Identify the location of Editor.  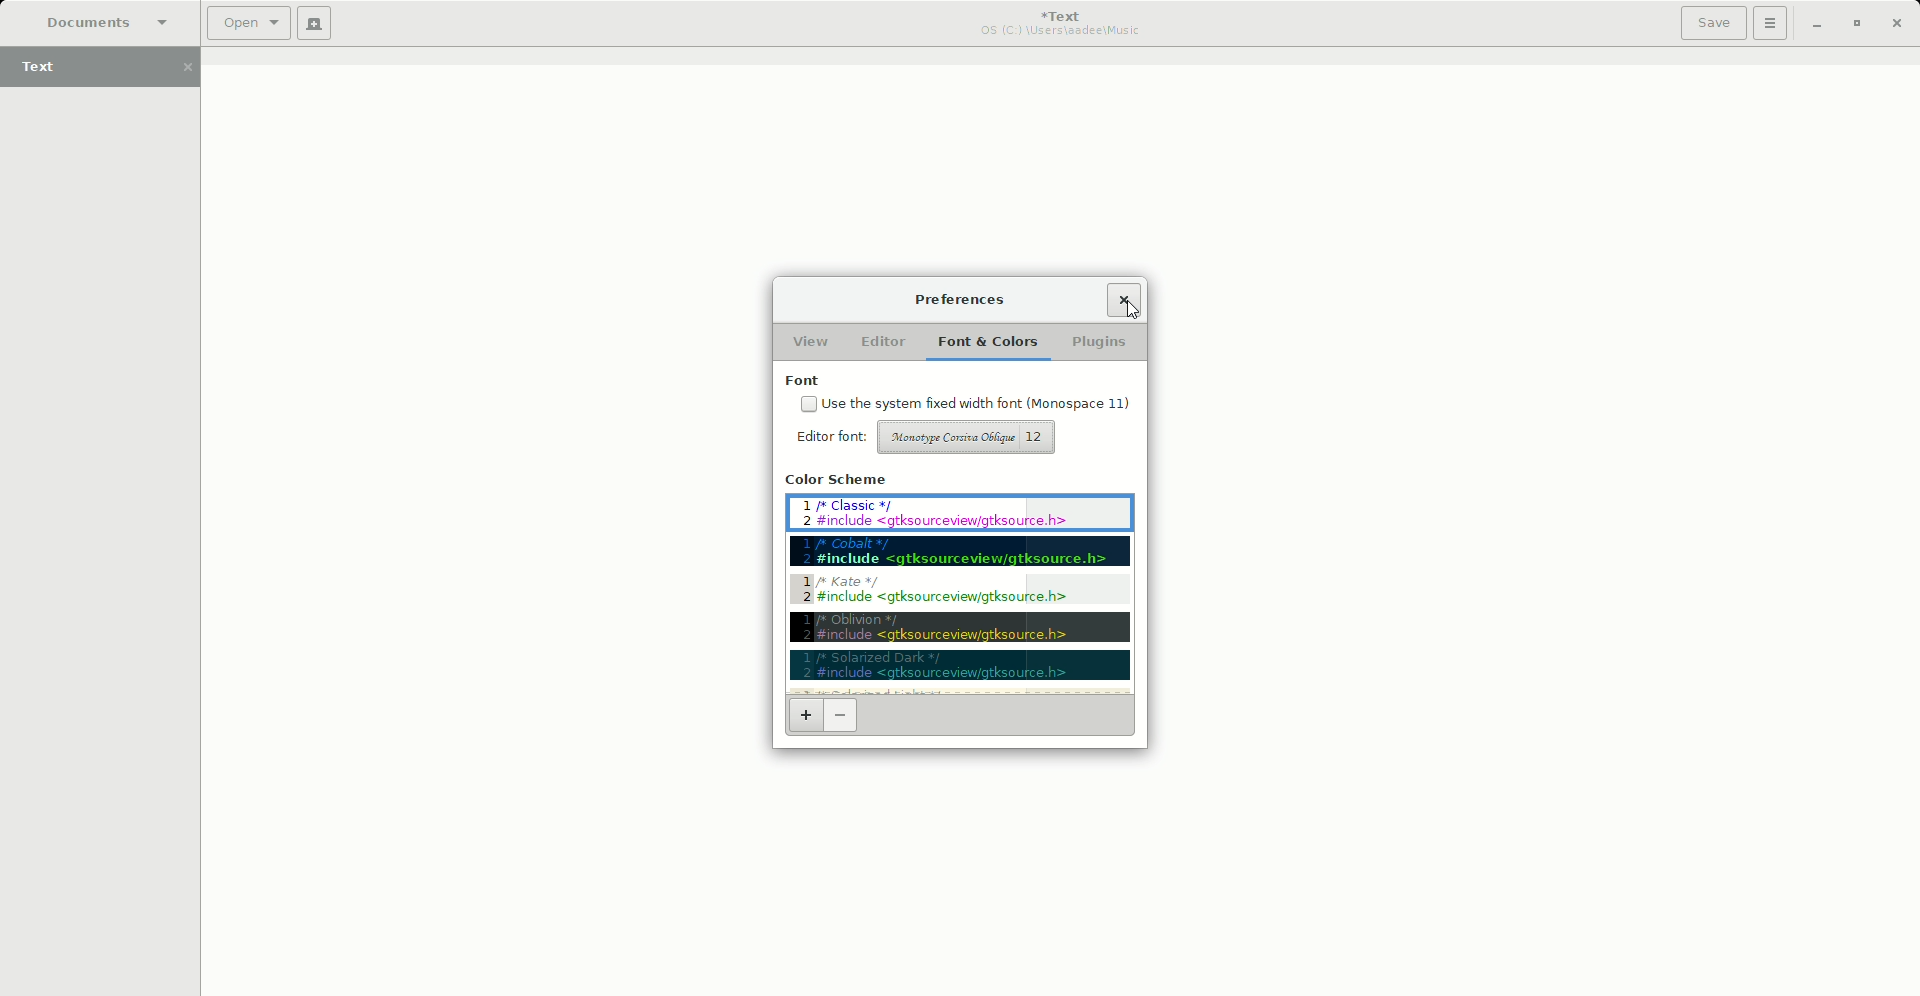
(881, 341).